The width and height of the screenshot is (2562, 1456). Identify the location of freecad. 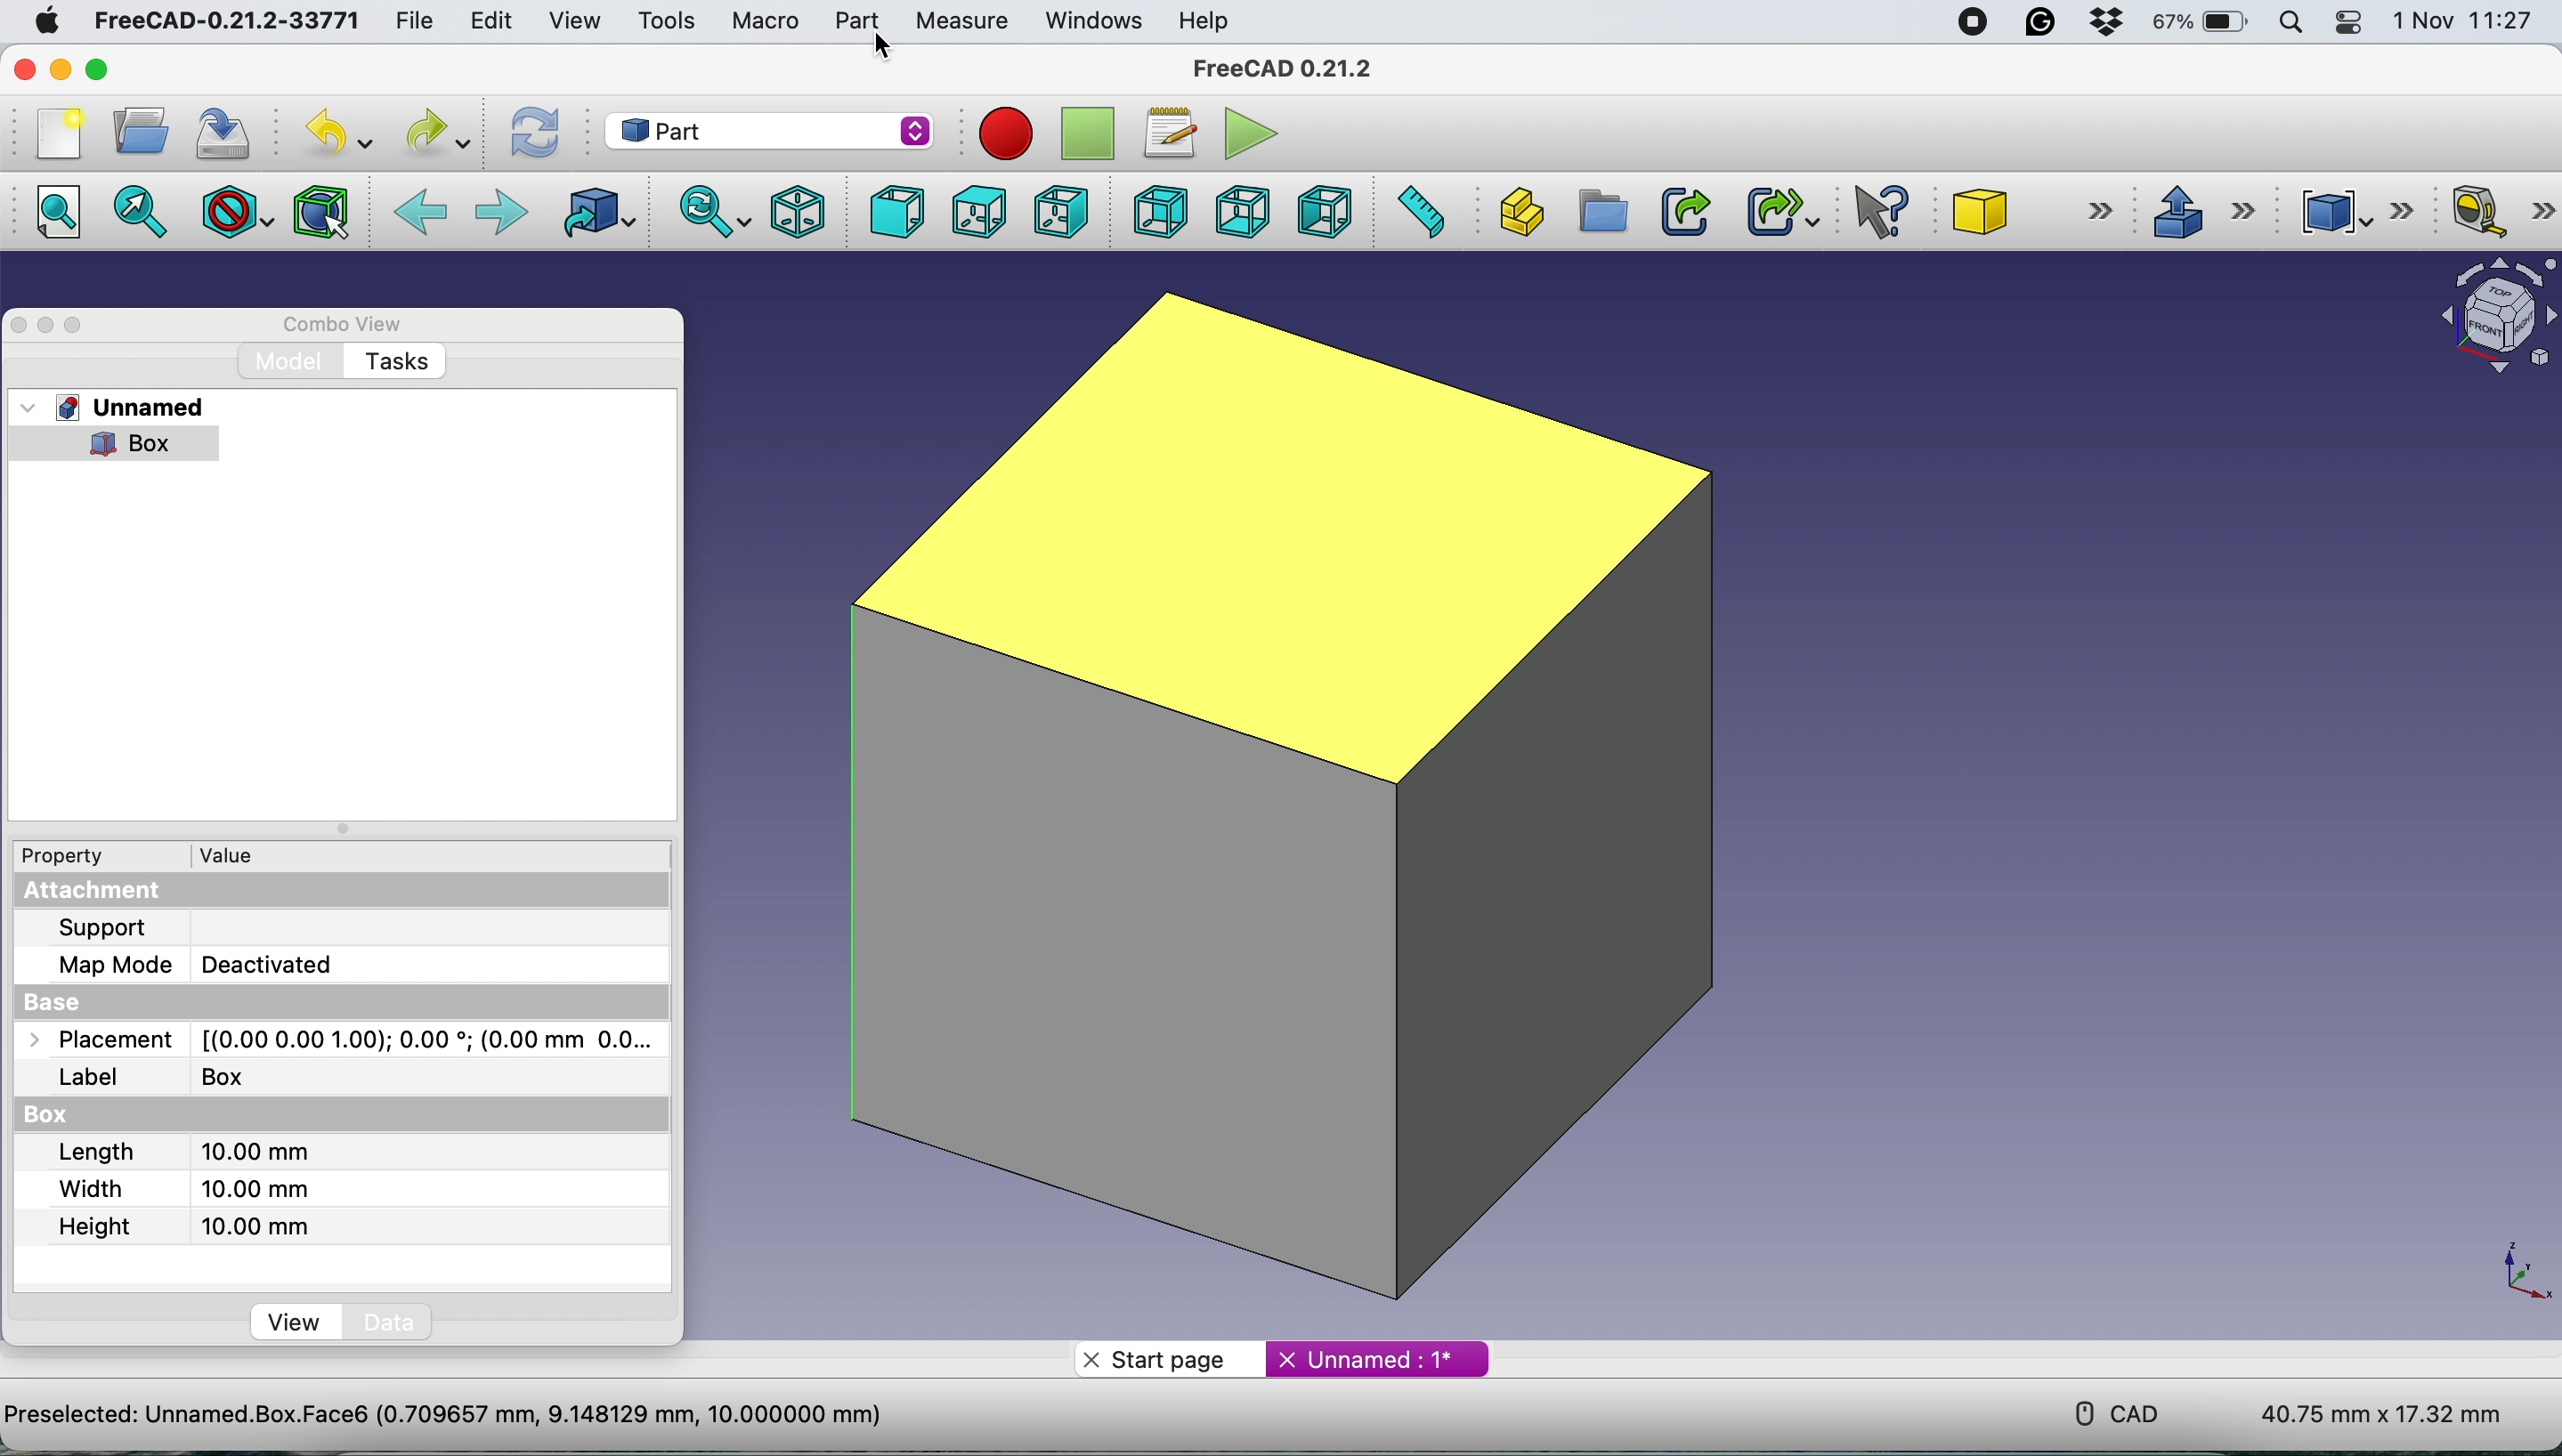
(1298, 70).